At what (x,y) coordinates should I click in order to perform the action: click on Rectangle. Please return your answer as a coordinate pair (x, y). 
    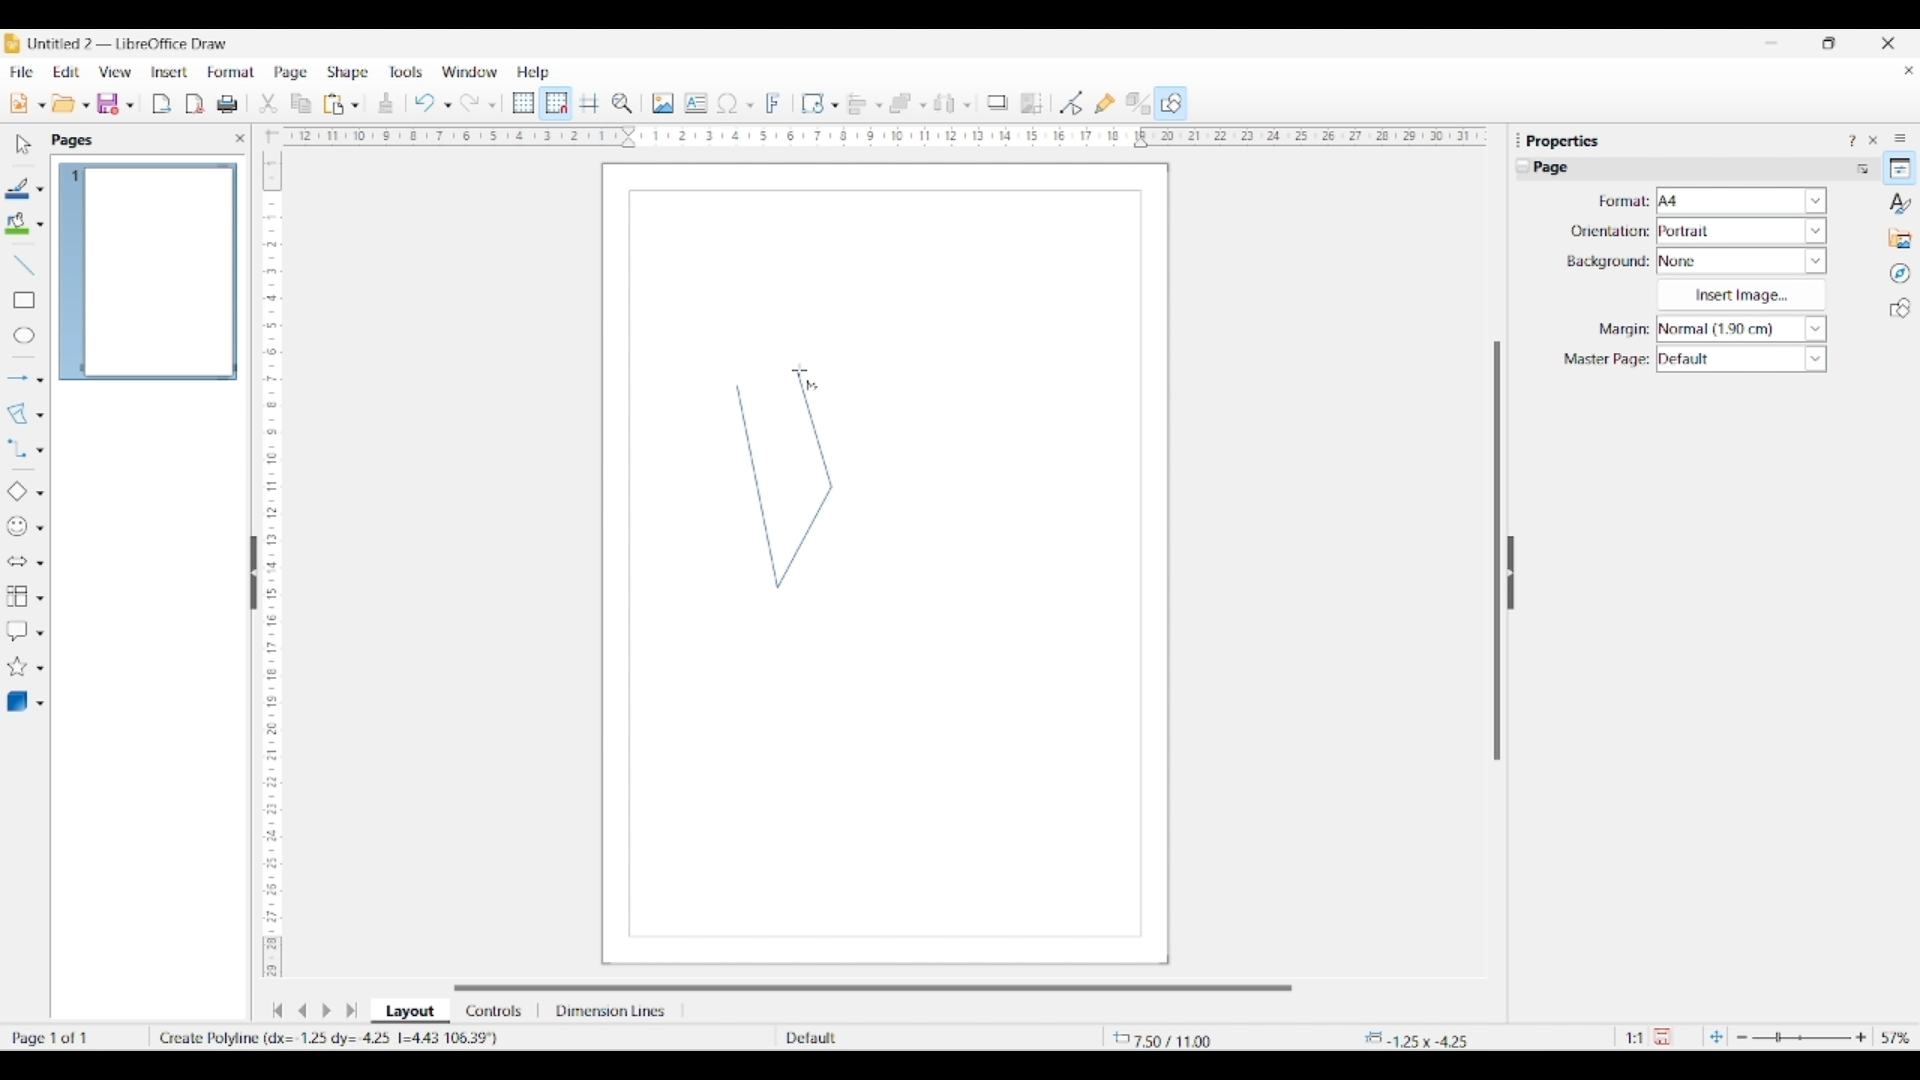
    Looking at the image, I should click on (24, 300).